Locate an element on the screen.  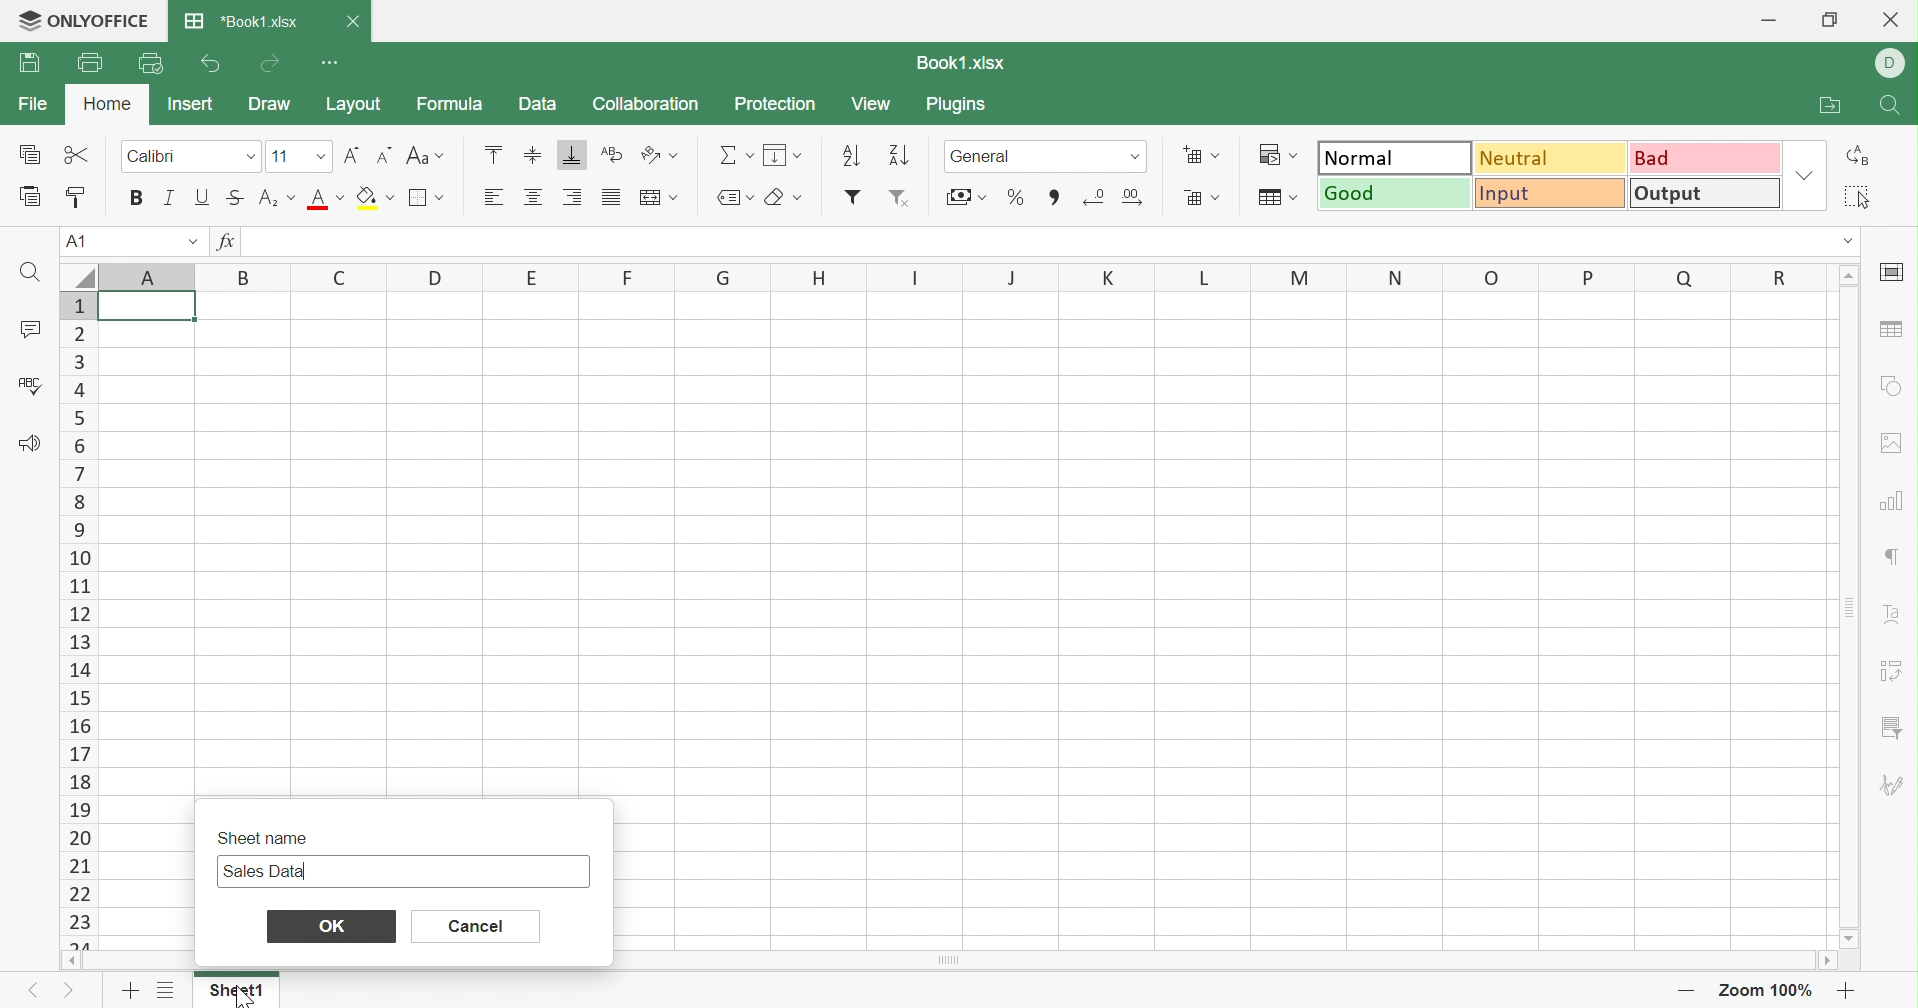
View is located at coordinates (872, 103).